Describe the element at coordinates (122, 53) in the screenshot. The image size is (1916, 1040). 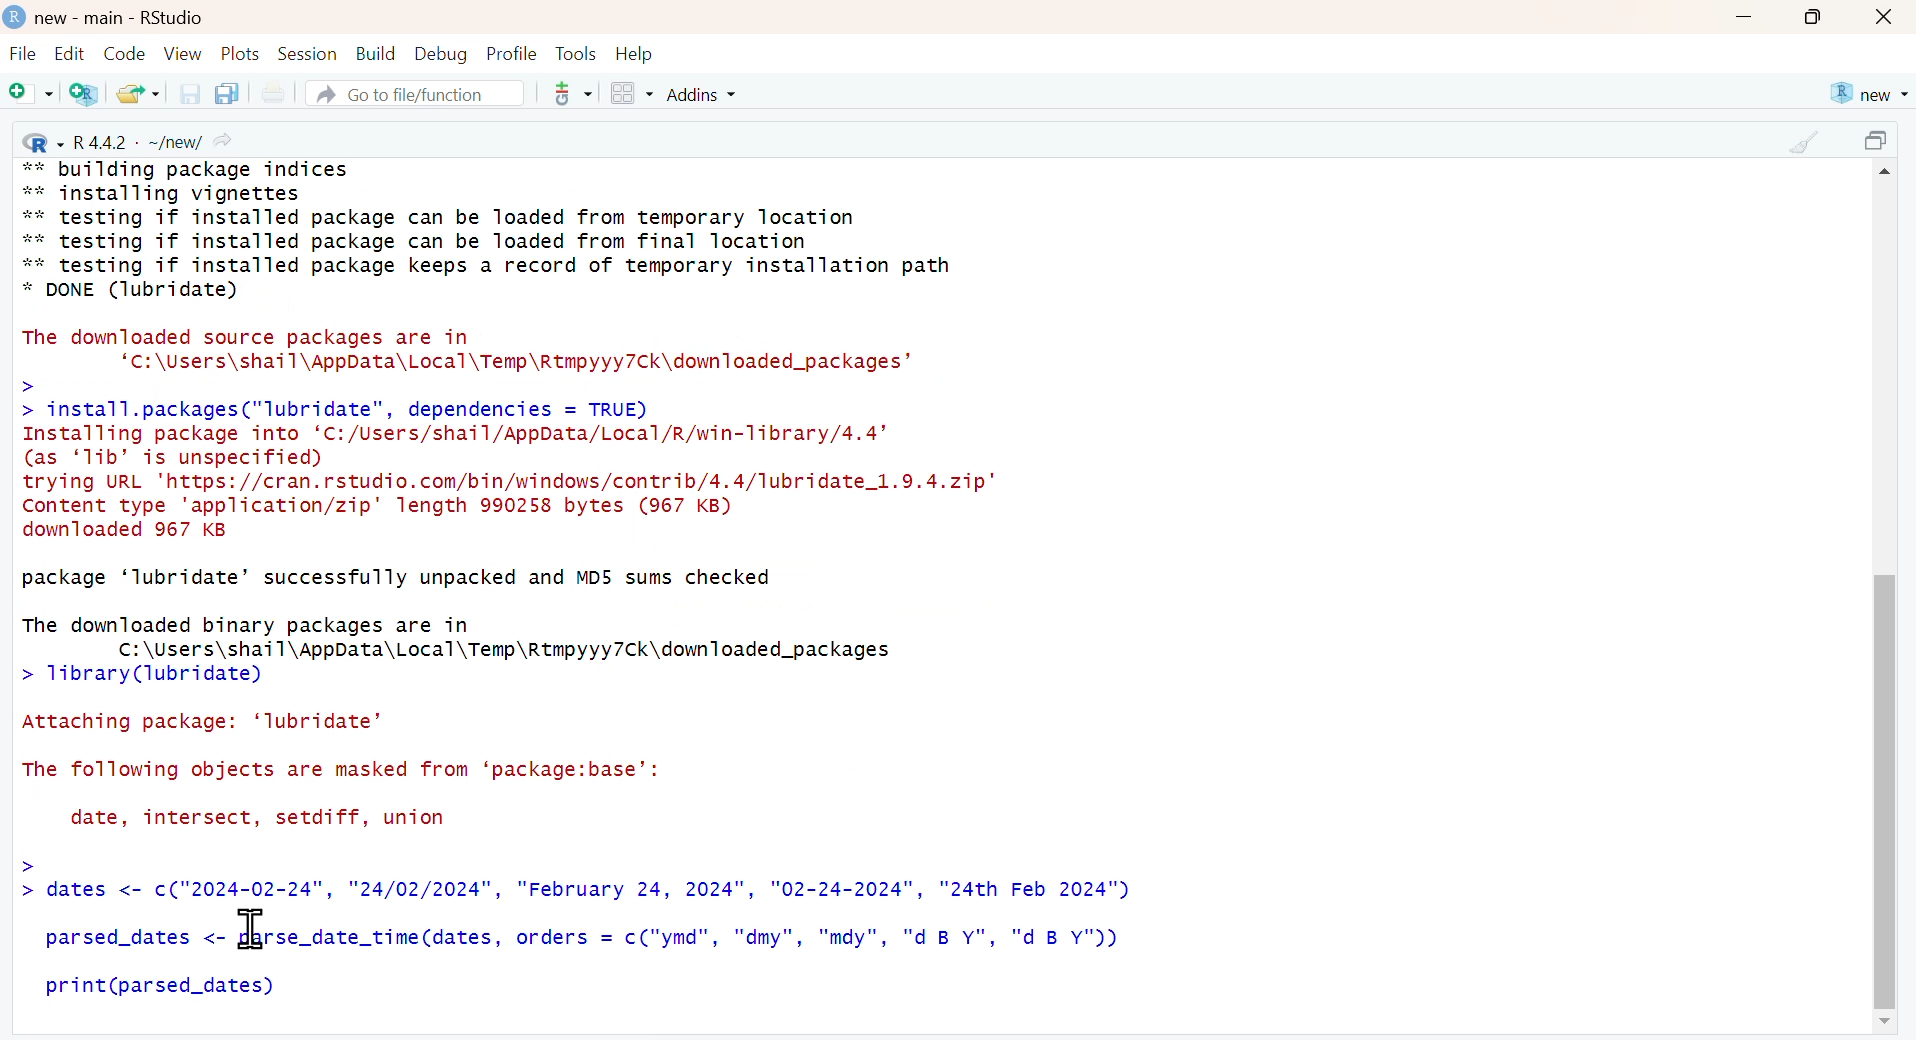
I see `Code` at that location.